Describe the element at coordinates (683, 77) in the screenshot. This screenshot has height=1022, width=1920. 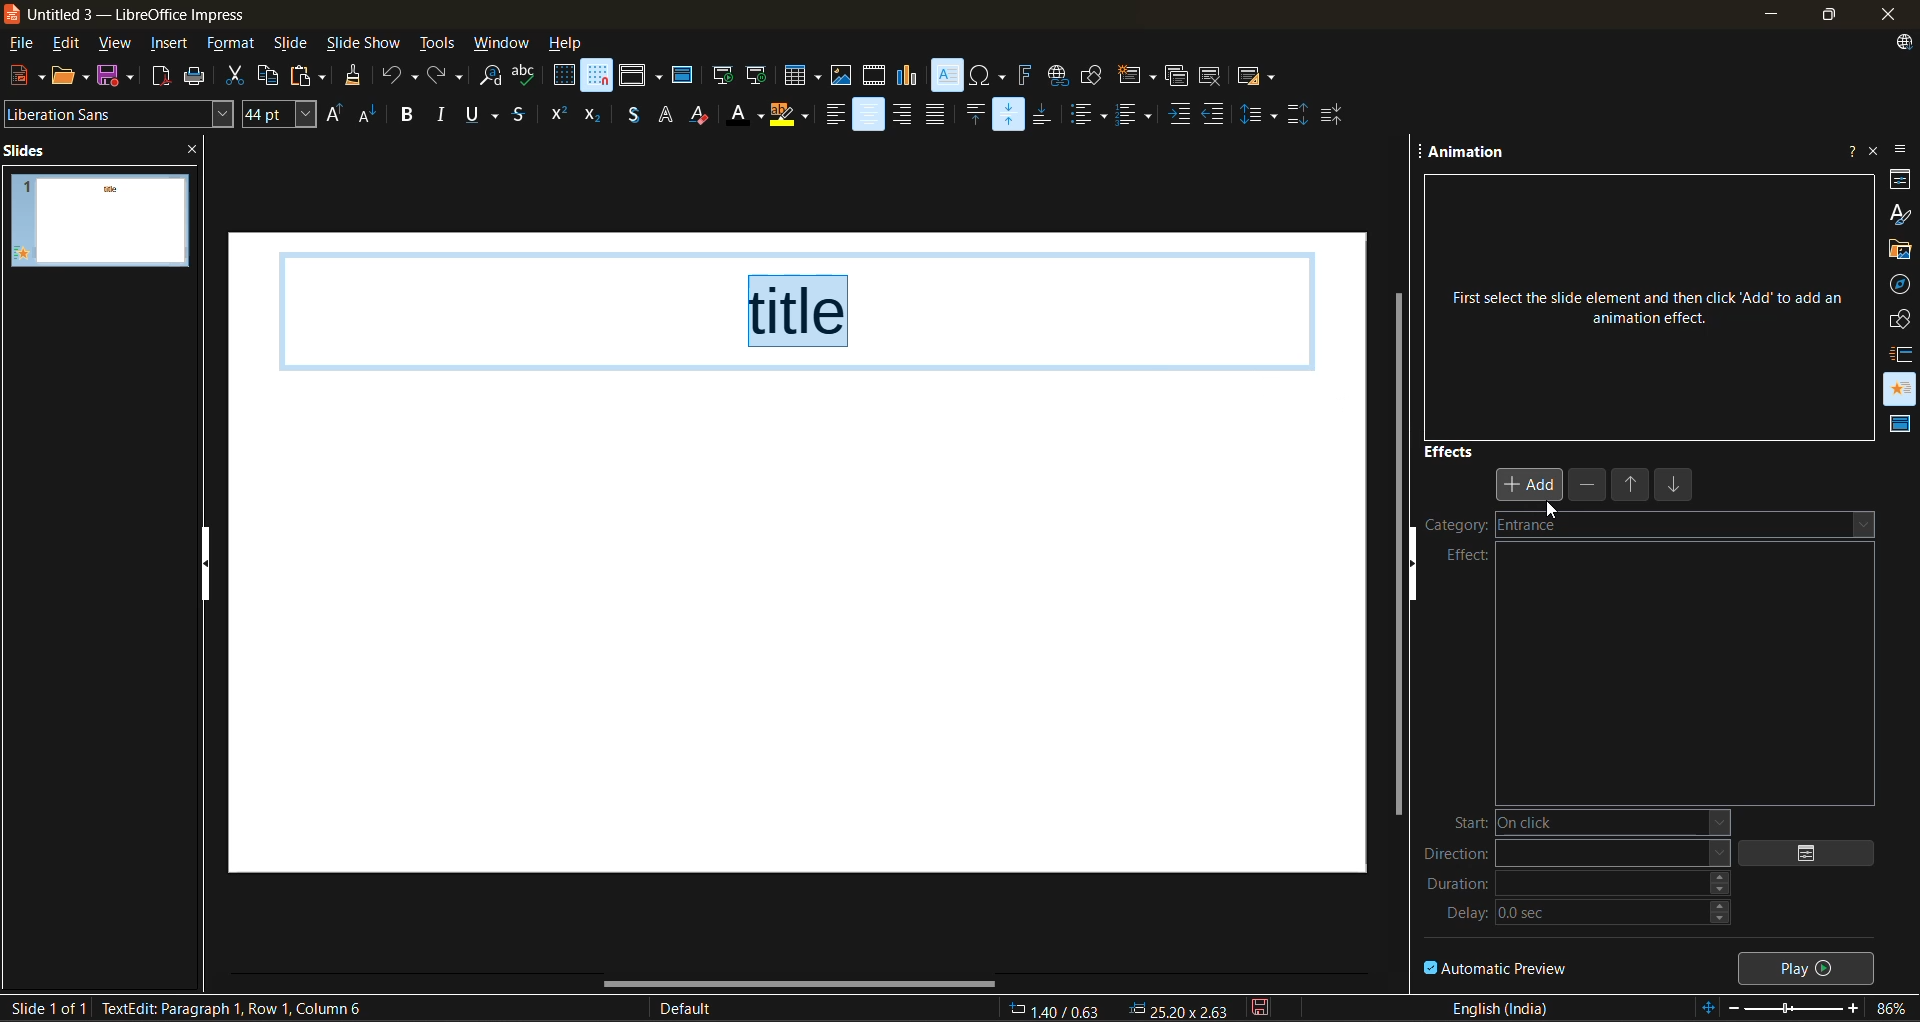
I see `master slide` at that location.